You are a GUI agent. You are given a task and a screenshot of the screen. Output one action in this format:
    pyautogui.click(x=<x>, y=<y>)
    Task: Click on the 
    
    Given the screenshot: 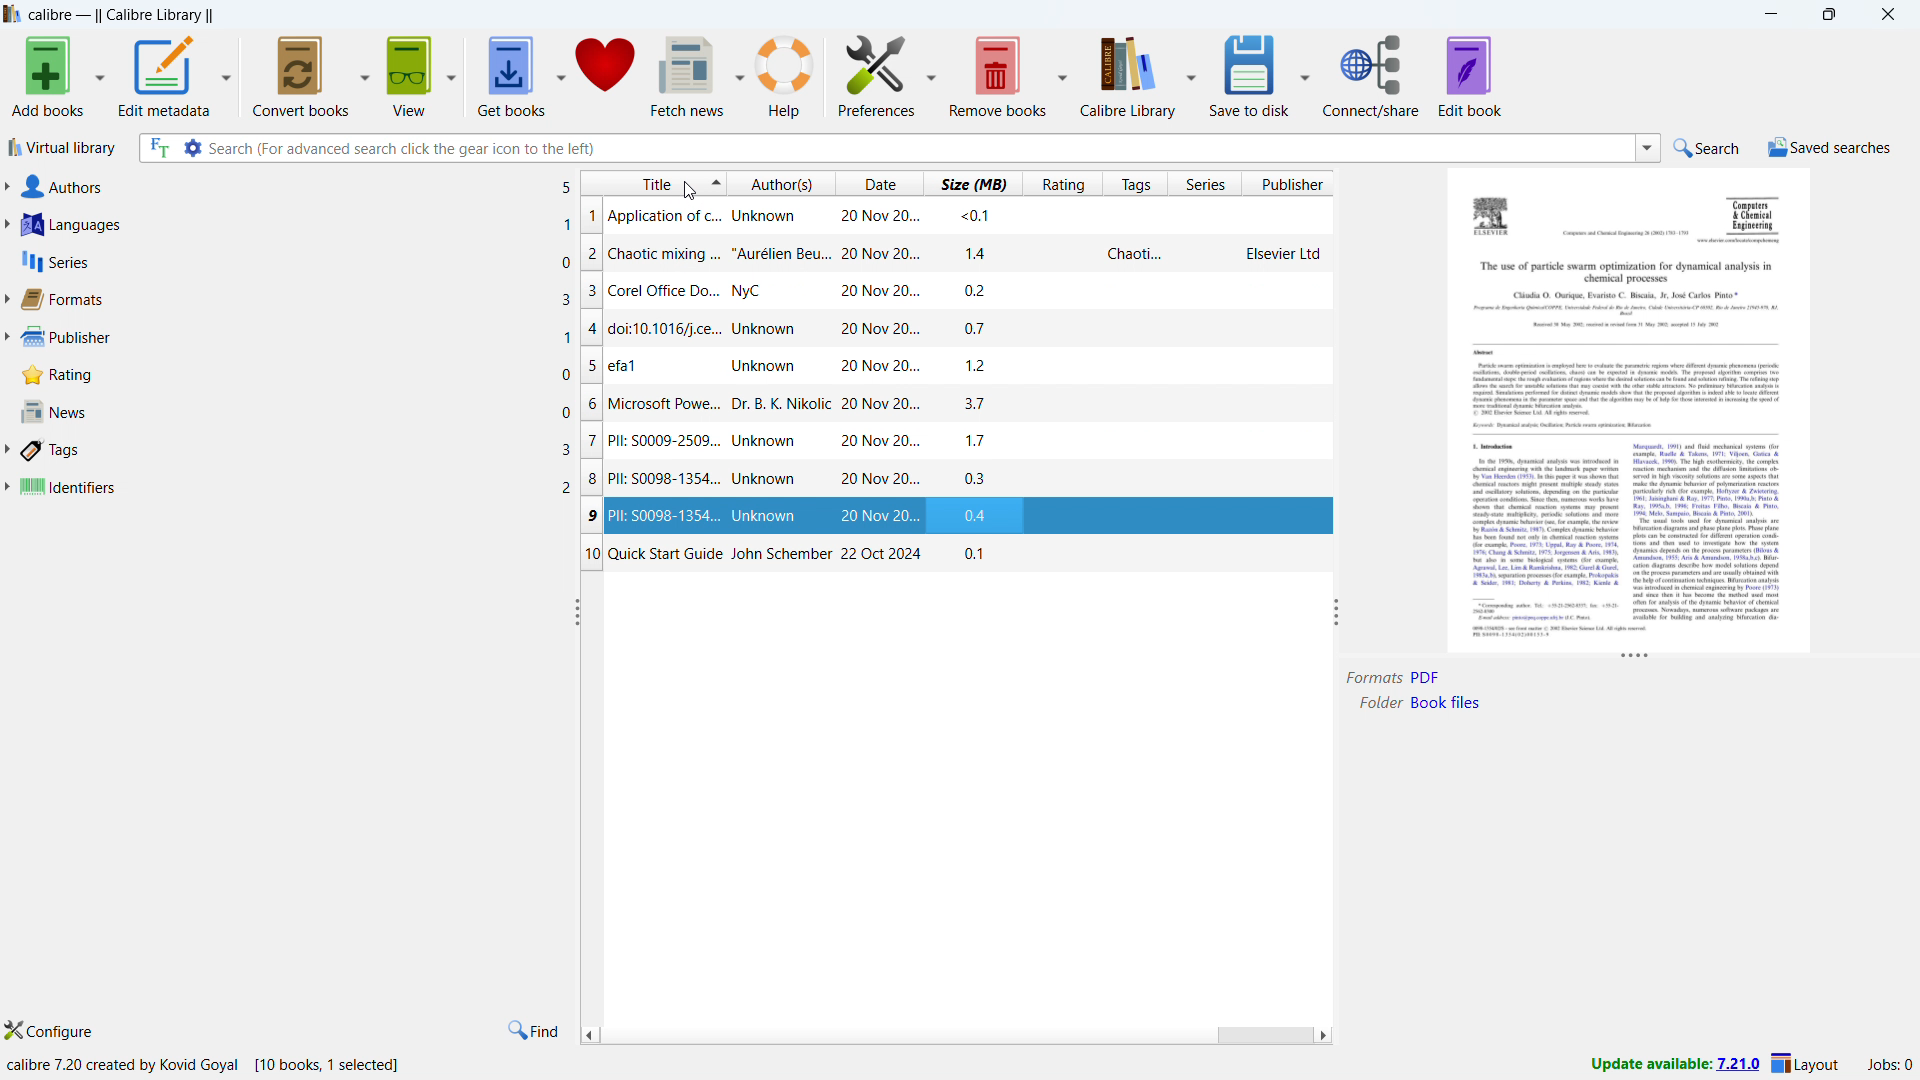 What is the action you would take?
    pyautogui.click(x=1509, y=446)
    